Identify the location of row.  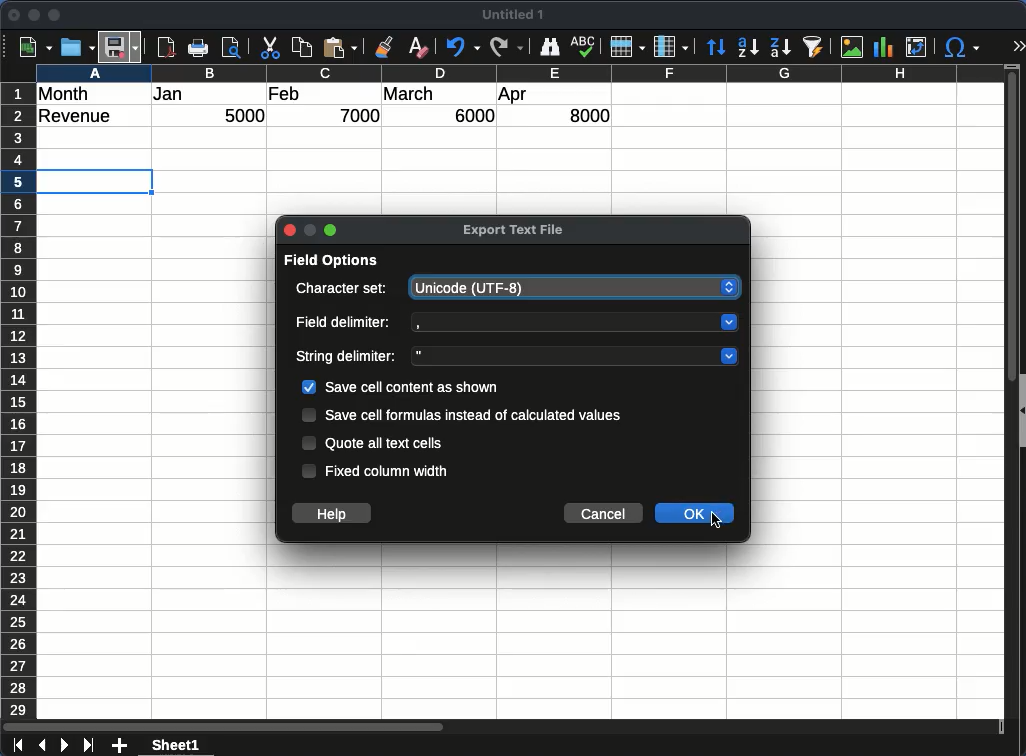
(627, 47).